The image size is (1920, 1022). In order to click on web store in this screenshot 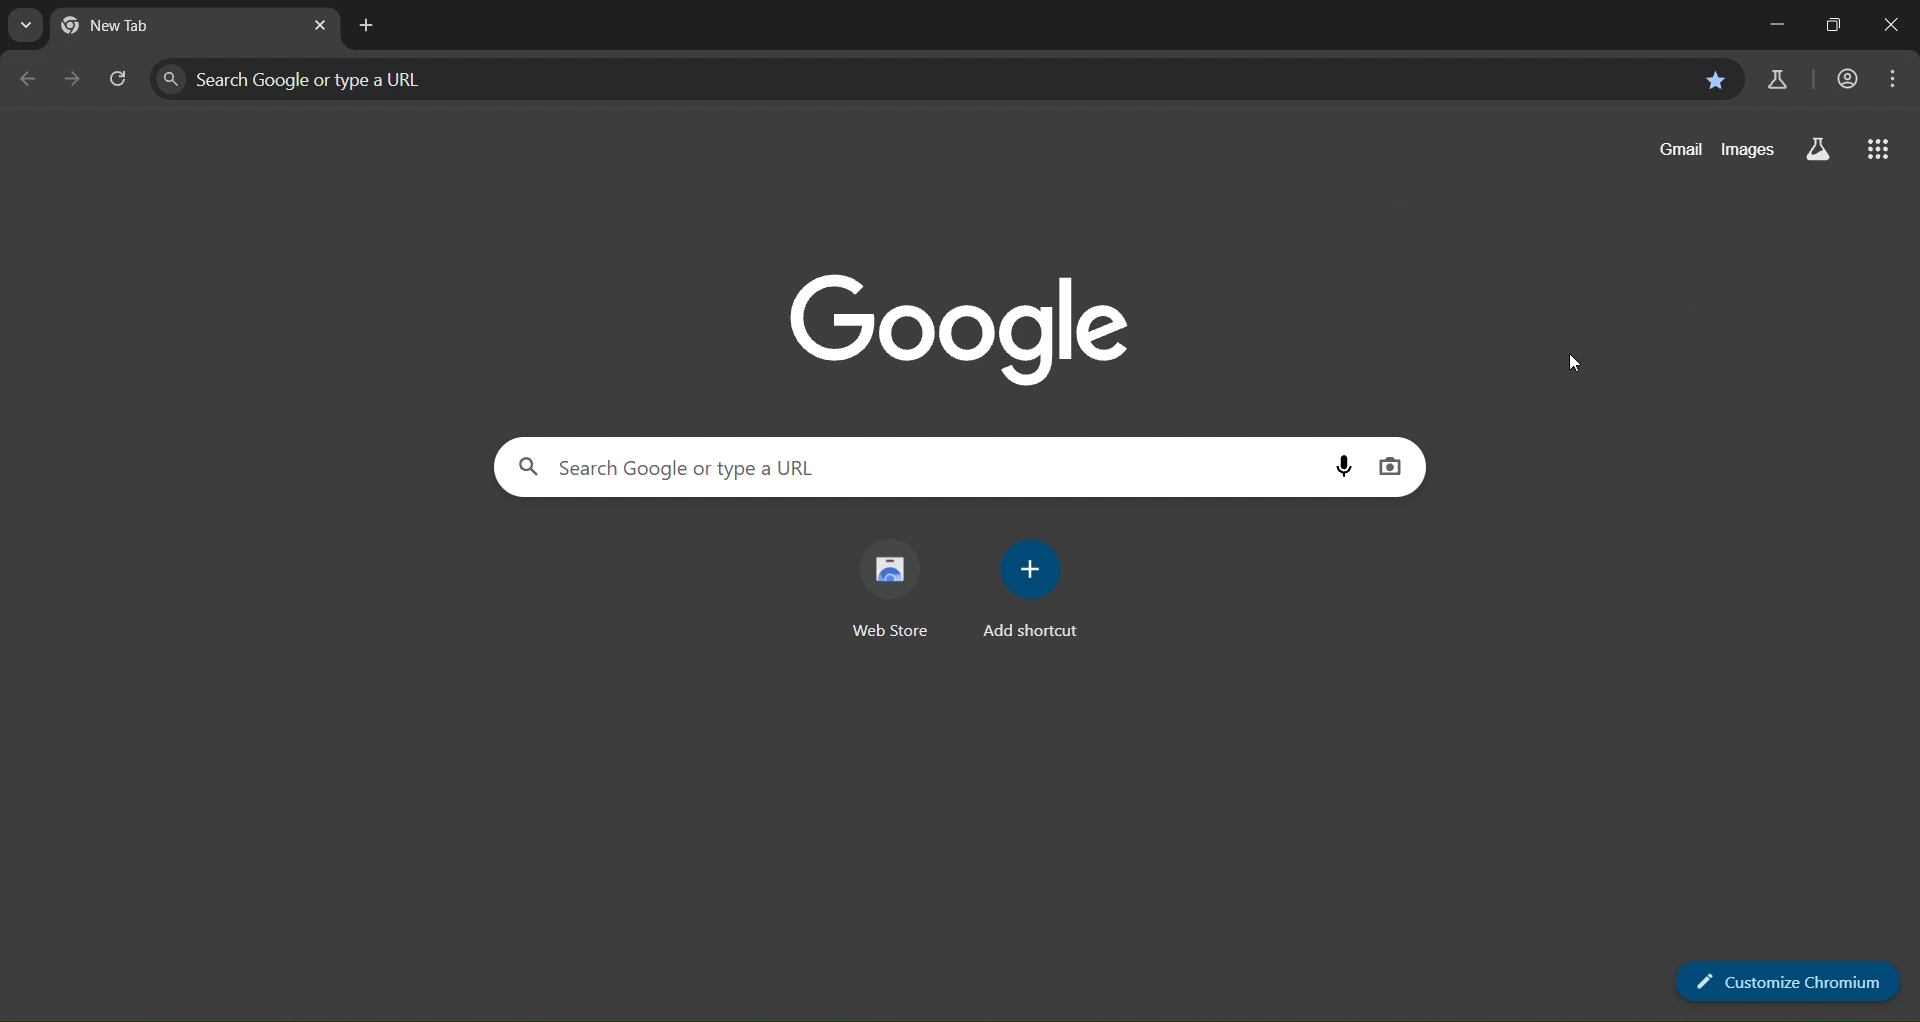, I will do `click(893, 586)`.